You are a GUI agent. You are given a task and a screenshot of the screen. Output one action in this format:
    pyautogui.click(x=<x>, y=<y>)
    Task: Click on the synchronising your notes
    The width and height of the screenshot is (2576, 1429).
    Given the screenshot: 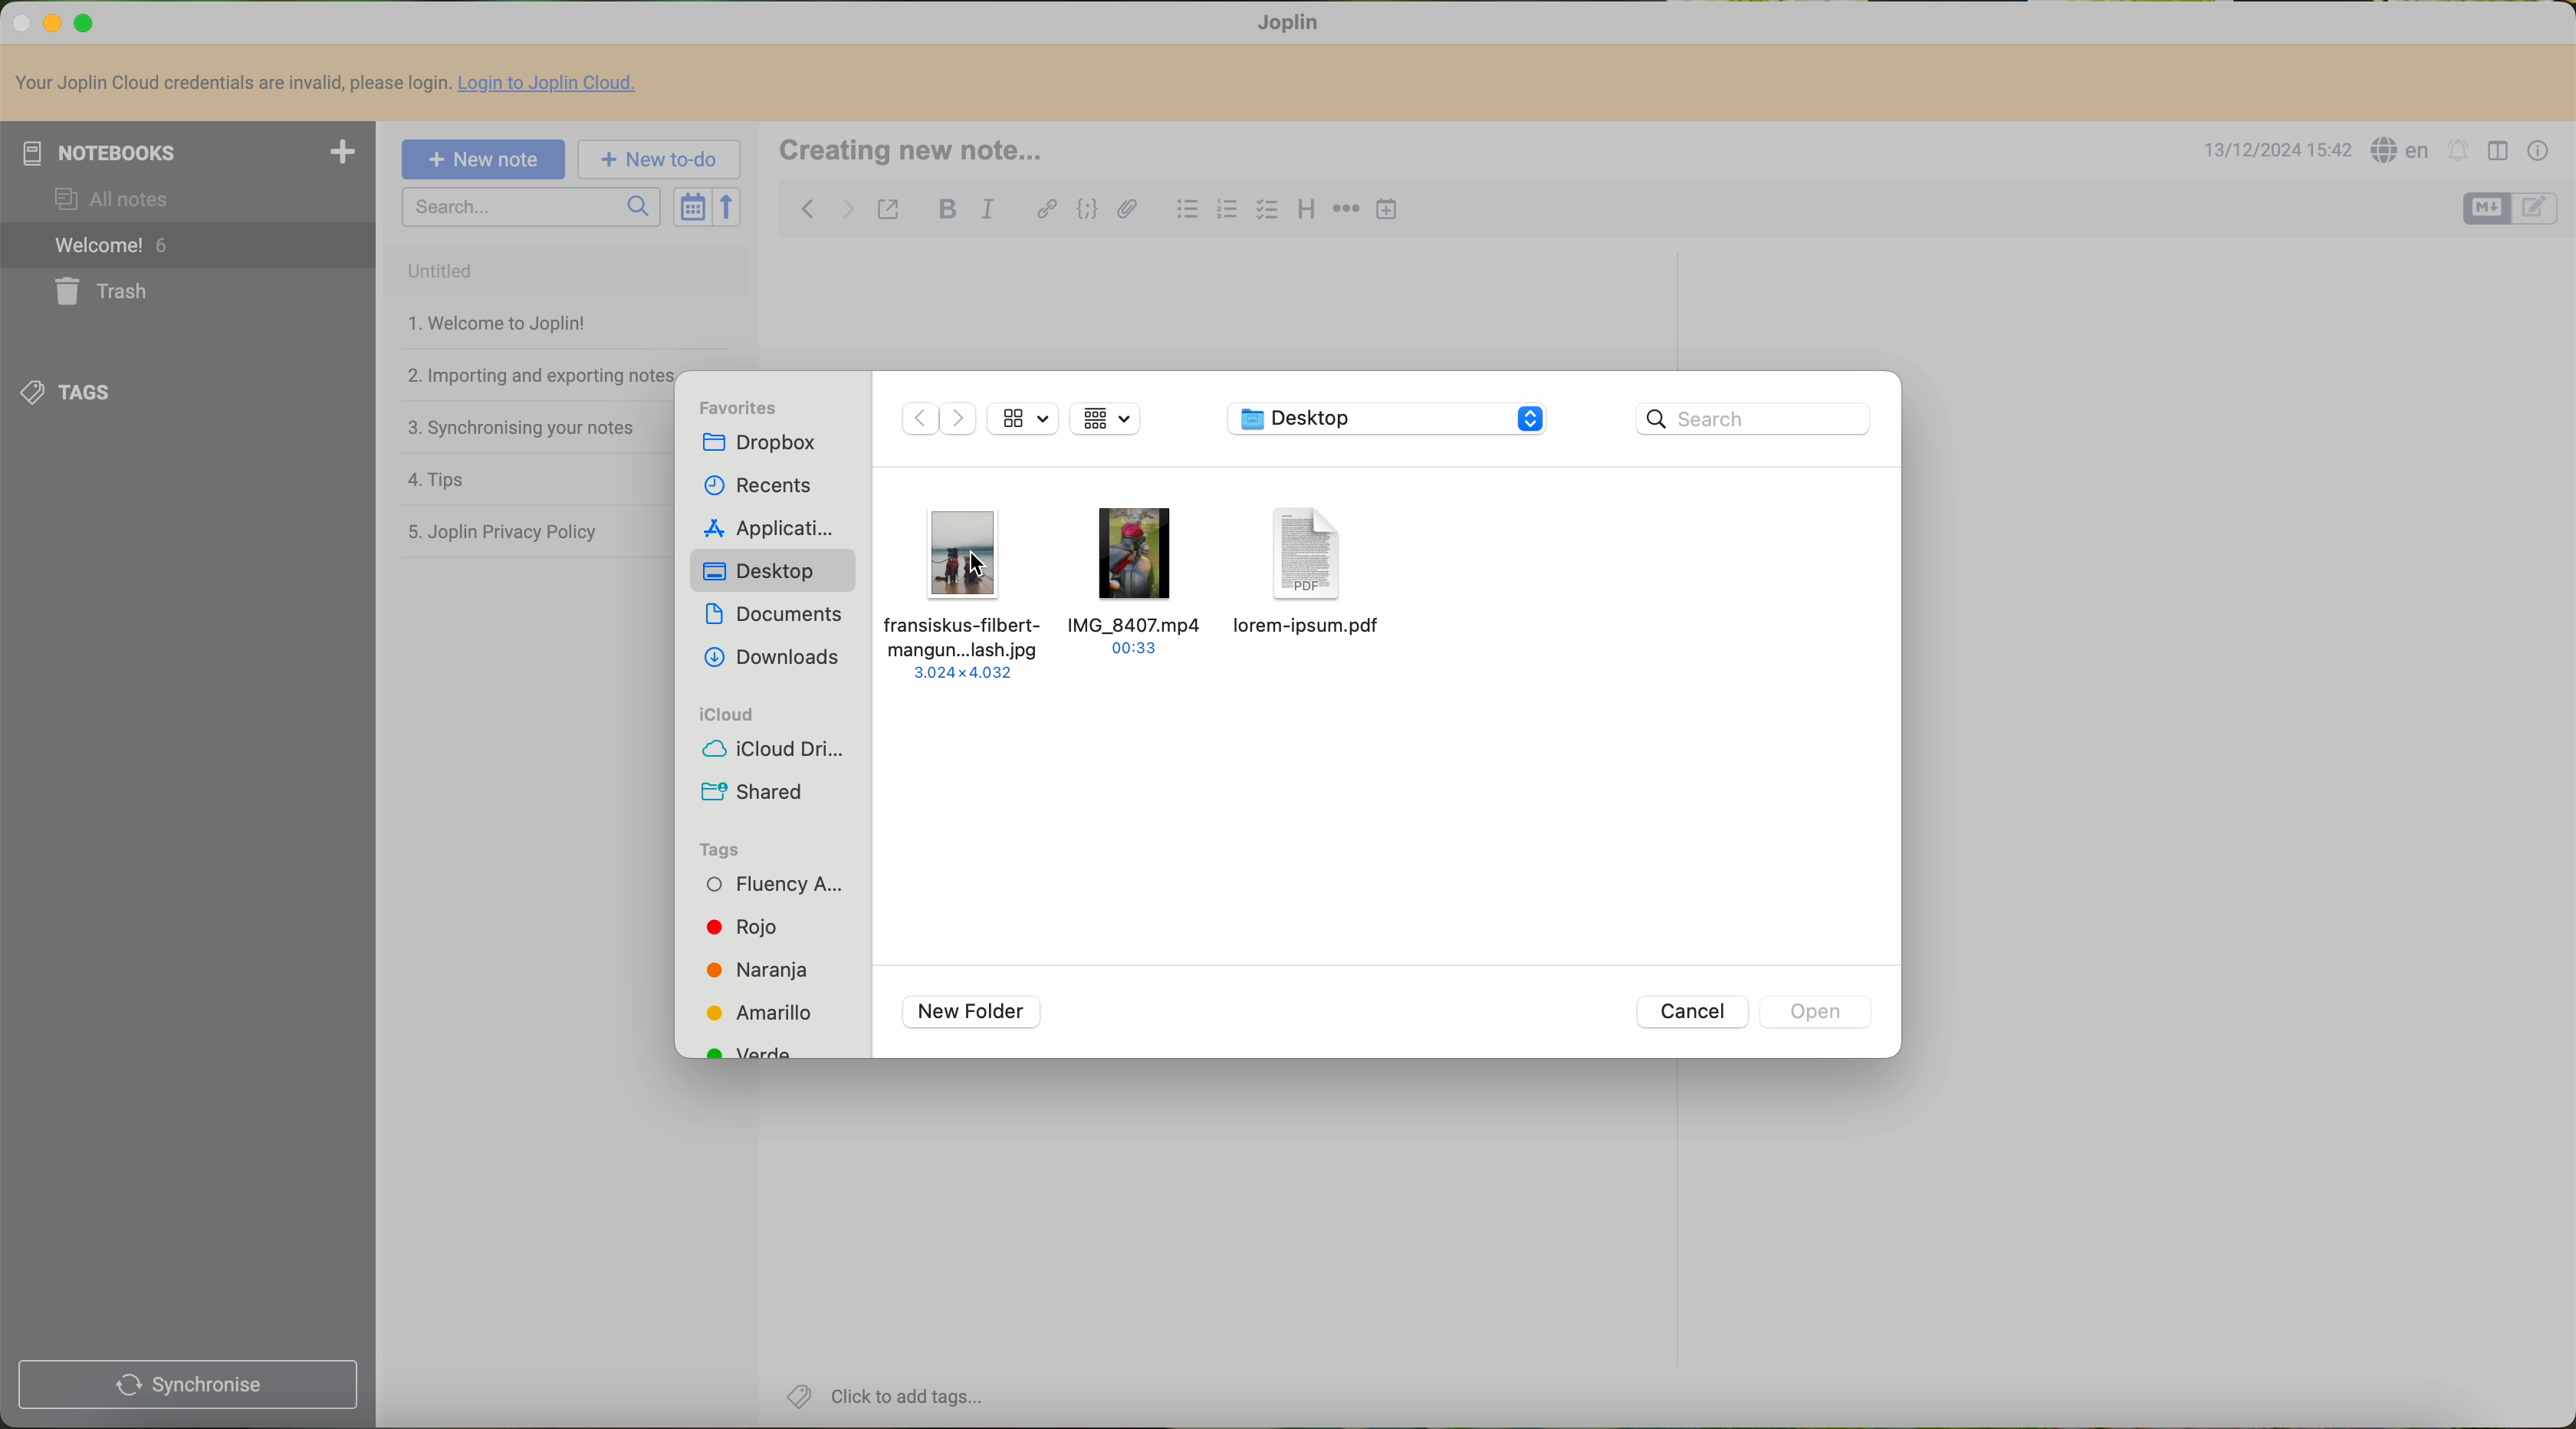 What is the action you would take?
    pyautogui.click(x=521, y=429)
    